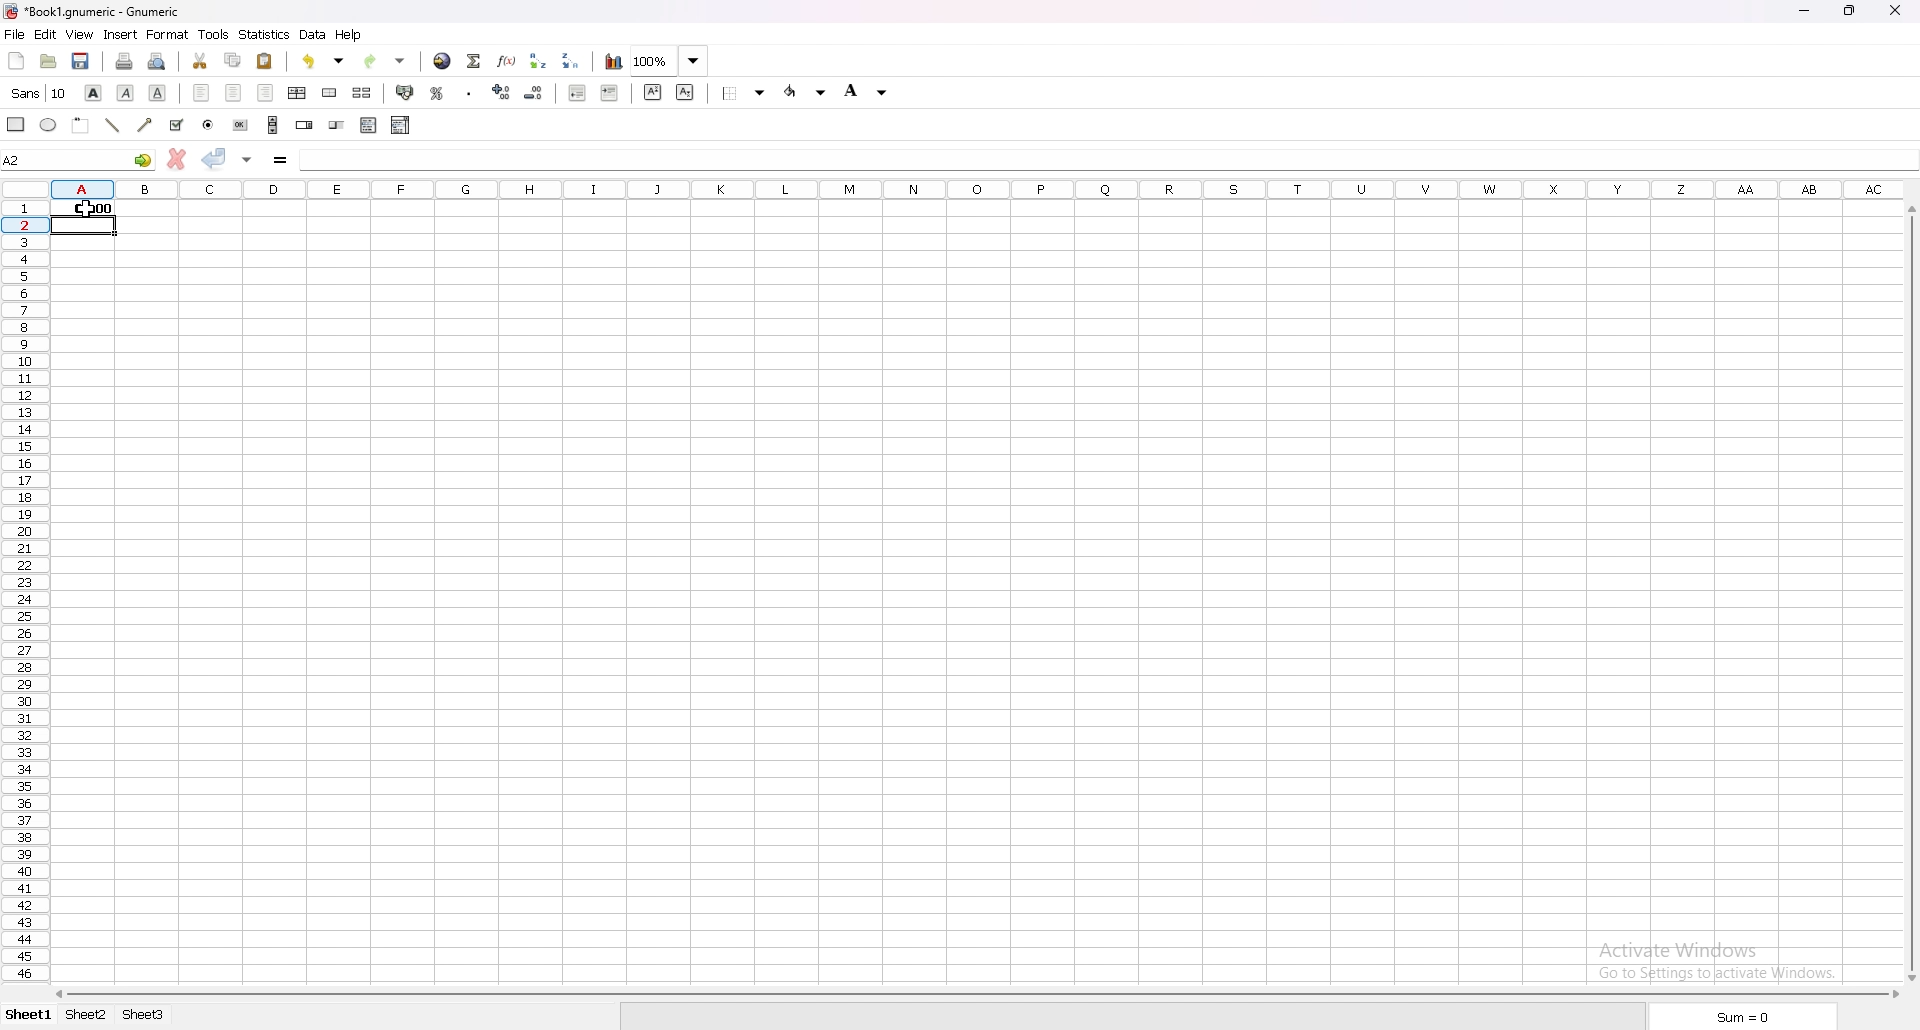 The width and height of the screenshot is (1920, 1030). What do you see at coordinates (86, 1015) in the screenshot?
I see `sheet 2` at bounding box center [86, 1015].